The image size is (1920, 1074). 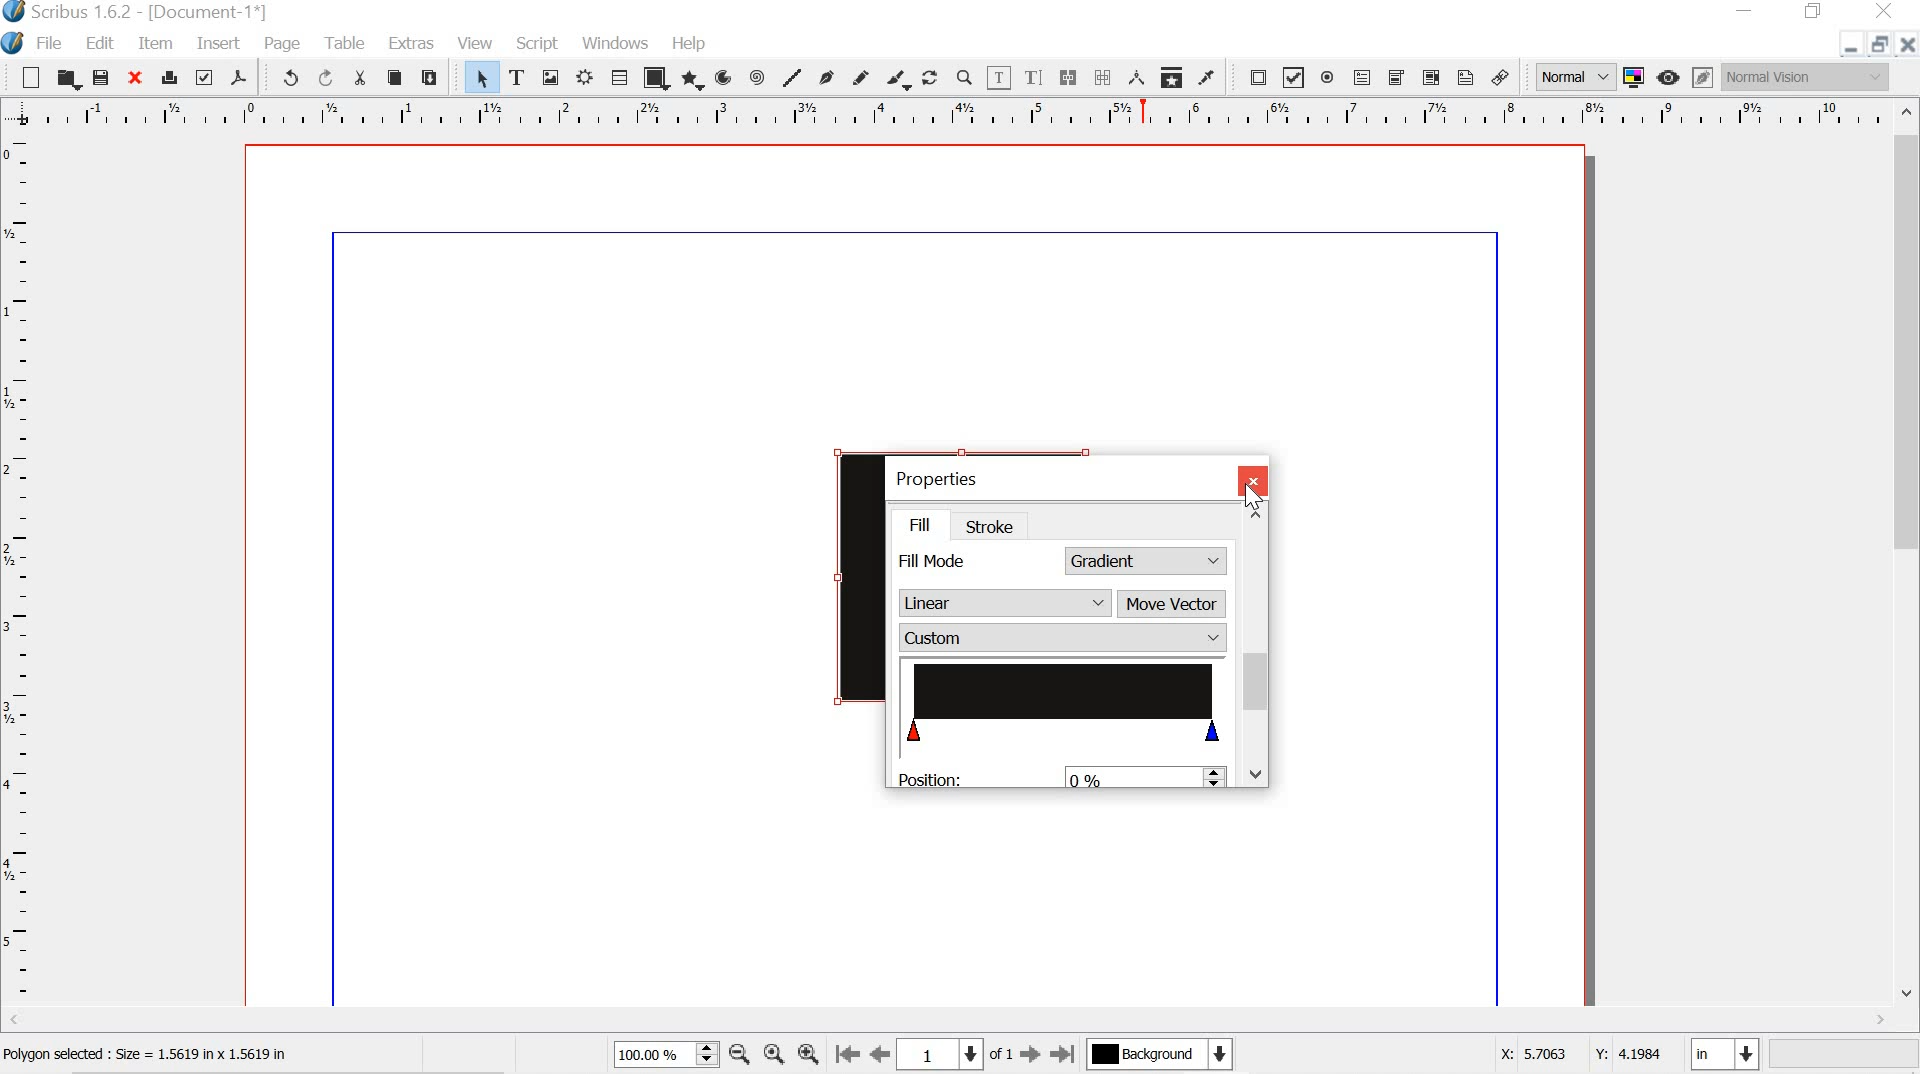 What do you see at coordinates (1294, 77) in the screenshot?
I see `pdf check box` at bounding box center [1294, 77].